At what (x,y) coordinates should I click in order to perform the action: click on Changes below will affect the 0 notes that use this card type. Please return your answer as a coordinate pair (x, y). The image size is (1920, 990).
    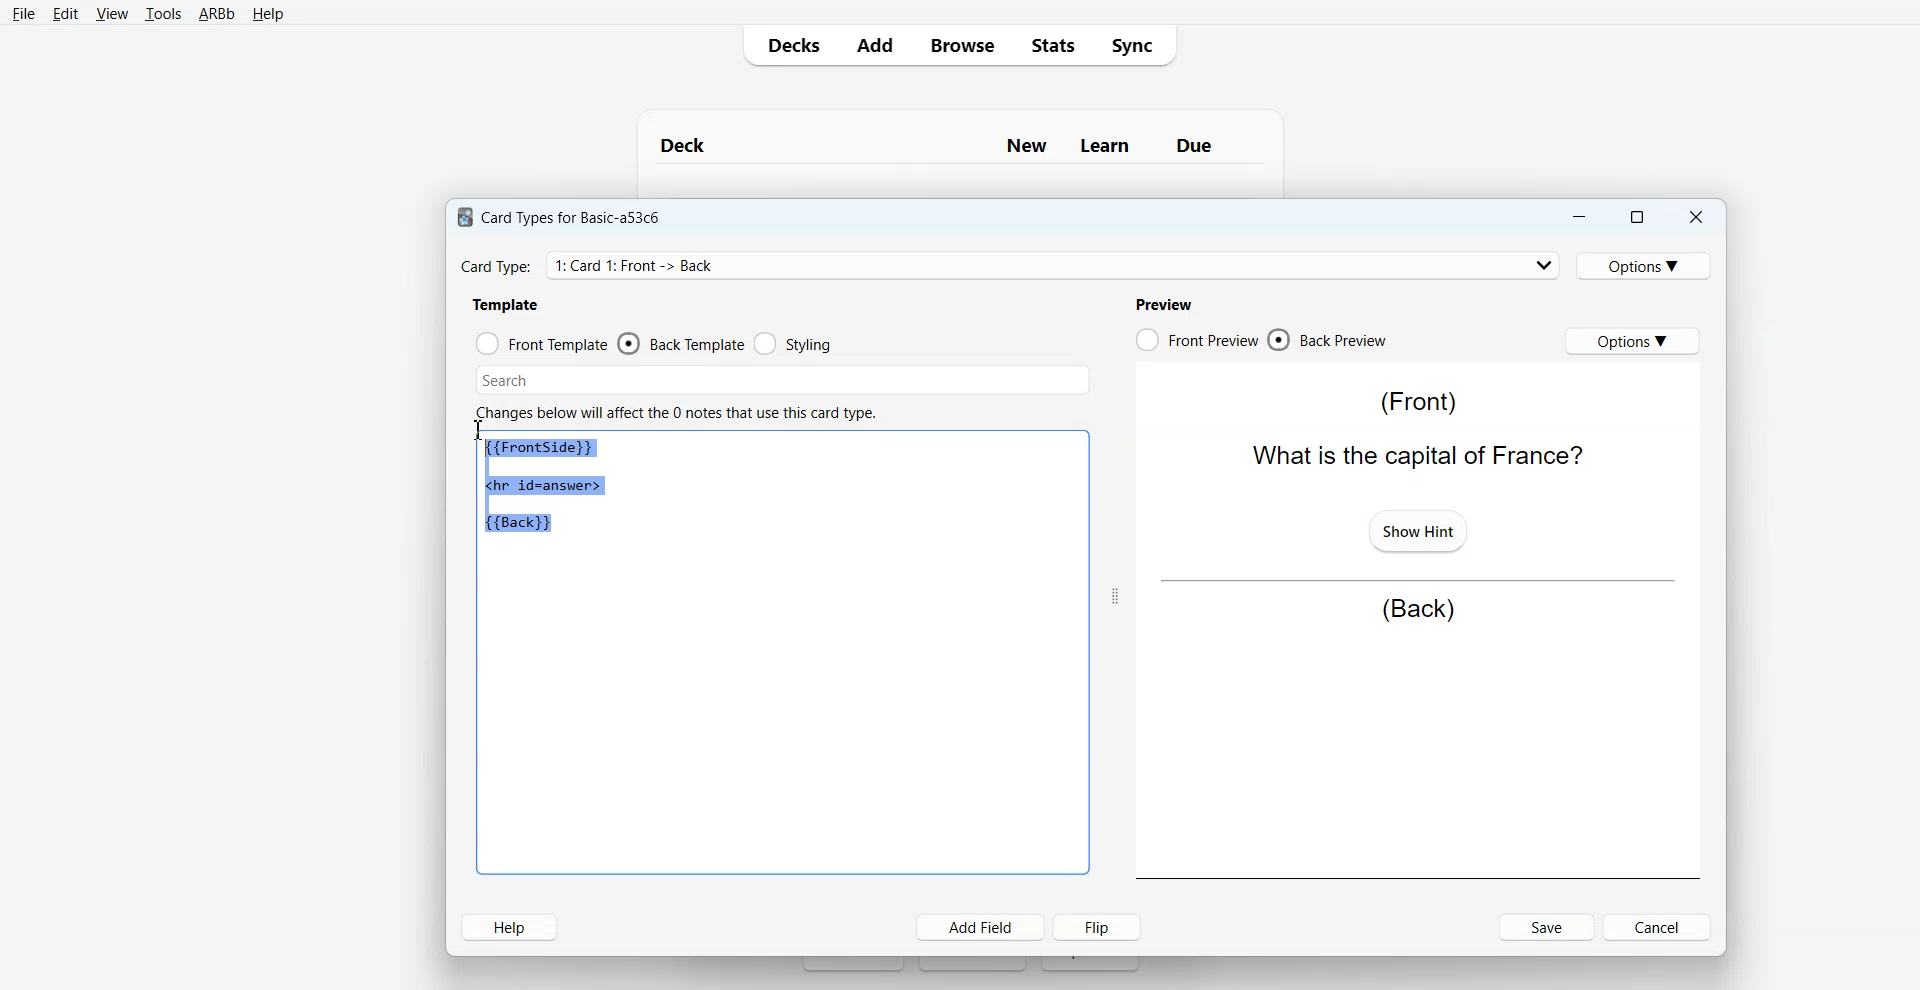
    Looking at the image, I should click on (684, 413).